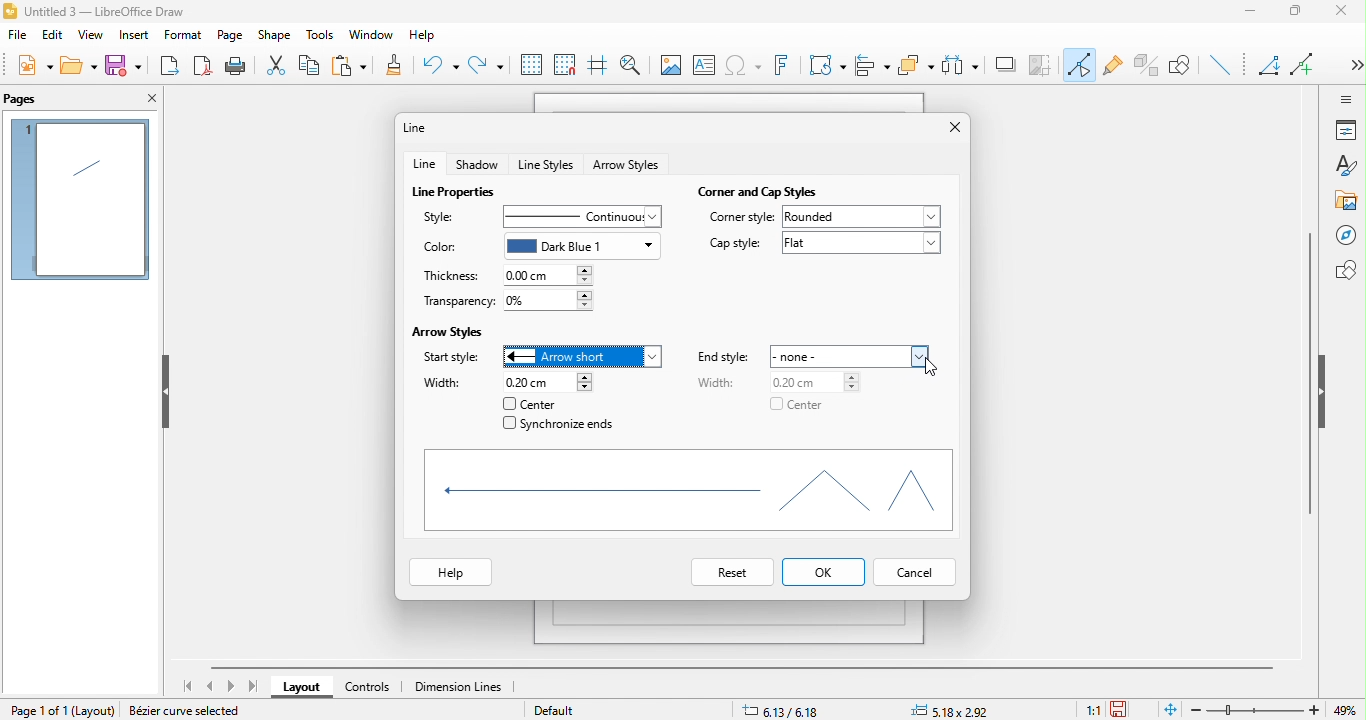 This screenshot has height=720, width=1366. Describe the element at coordinates (454, 302) in the screenshot. I see `transparency` at that location.